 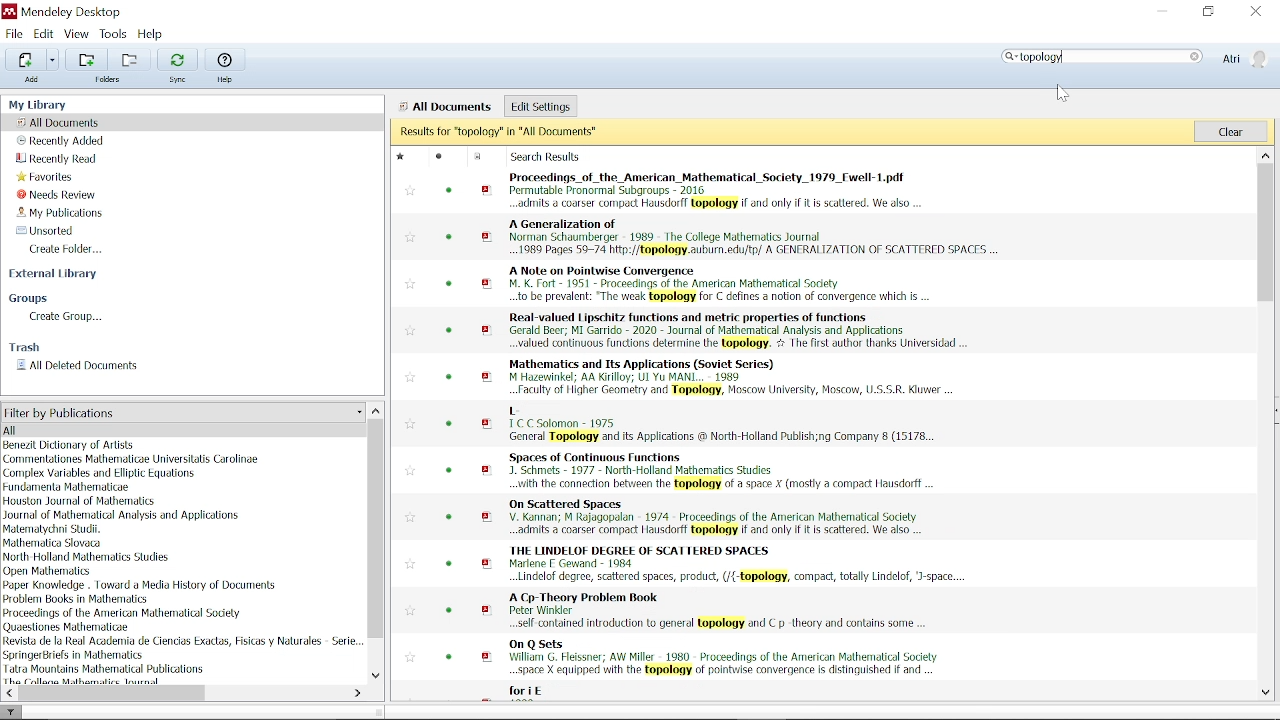 What do you see at coordinates (486, 470) in the screenshot?
I see `pdf` at bounding box center [486, 470].